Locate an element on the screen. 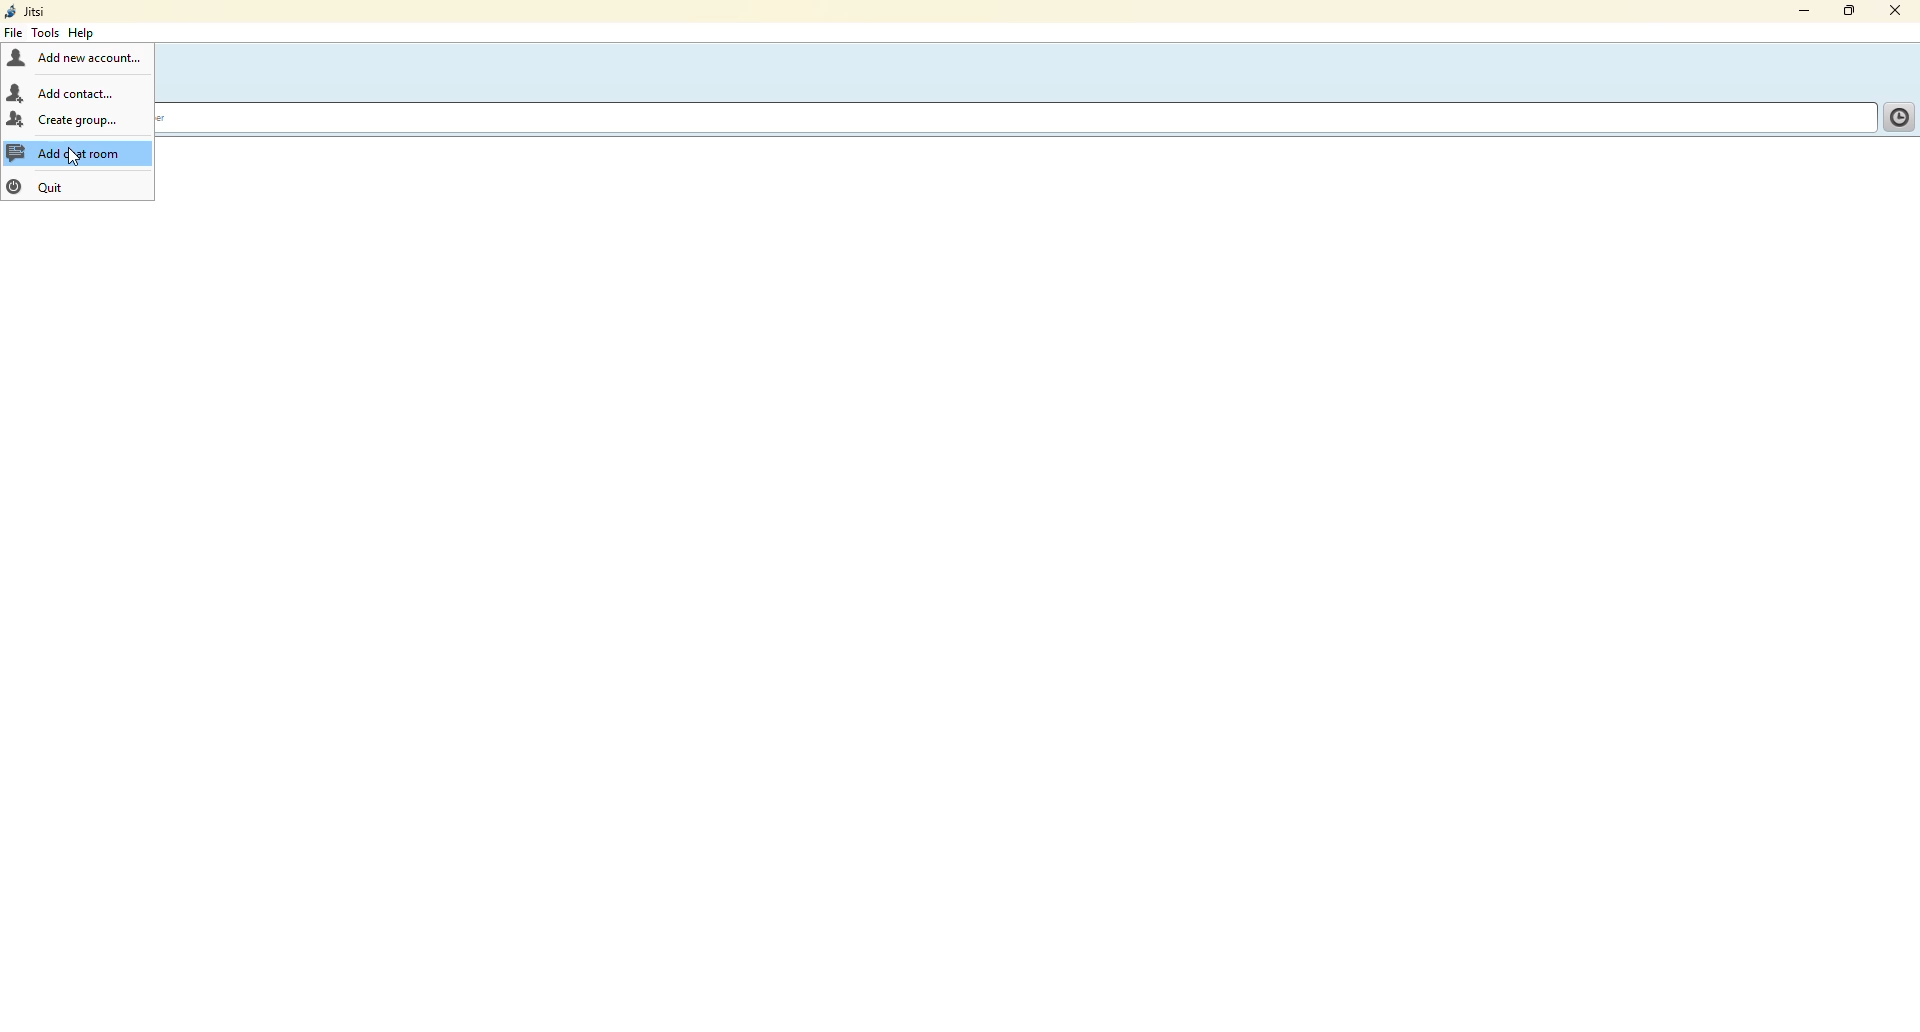 This screenshot has width=1920, height=1032. add contact icon is located at coordinates (16, 89).